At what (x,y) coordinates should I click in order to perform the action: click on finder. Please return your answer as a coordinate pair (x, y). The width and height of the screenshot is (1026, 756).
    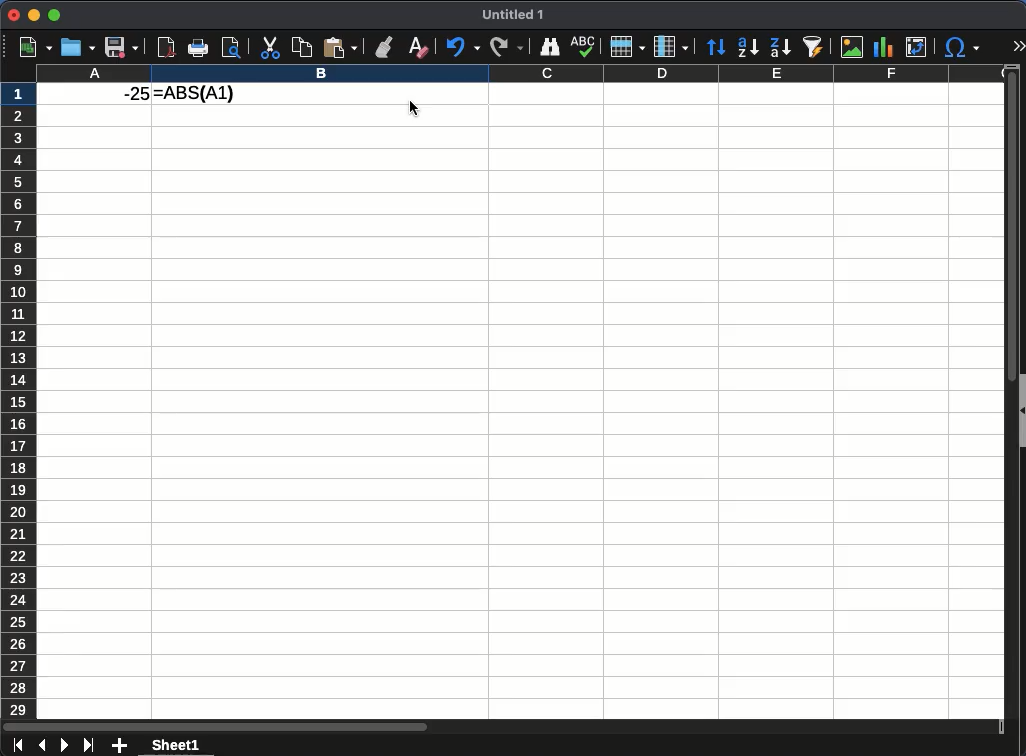
    Looking at the image, I should click on (551, 47).